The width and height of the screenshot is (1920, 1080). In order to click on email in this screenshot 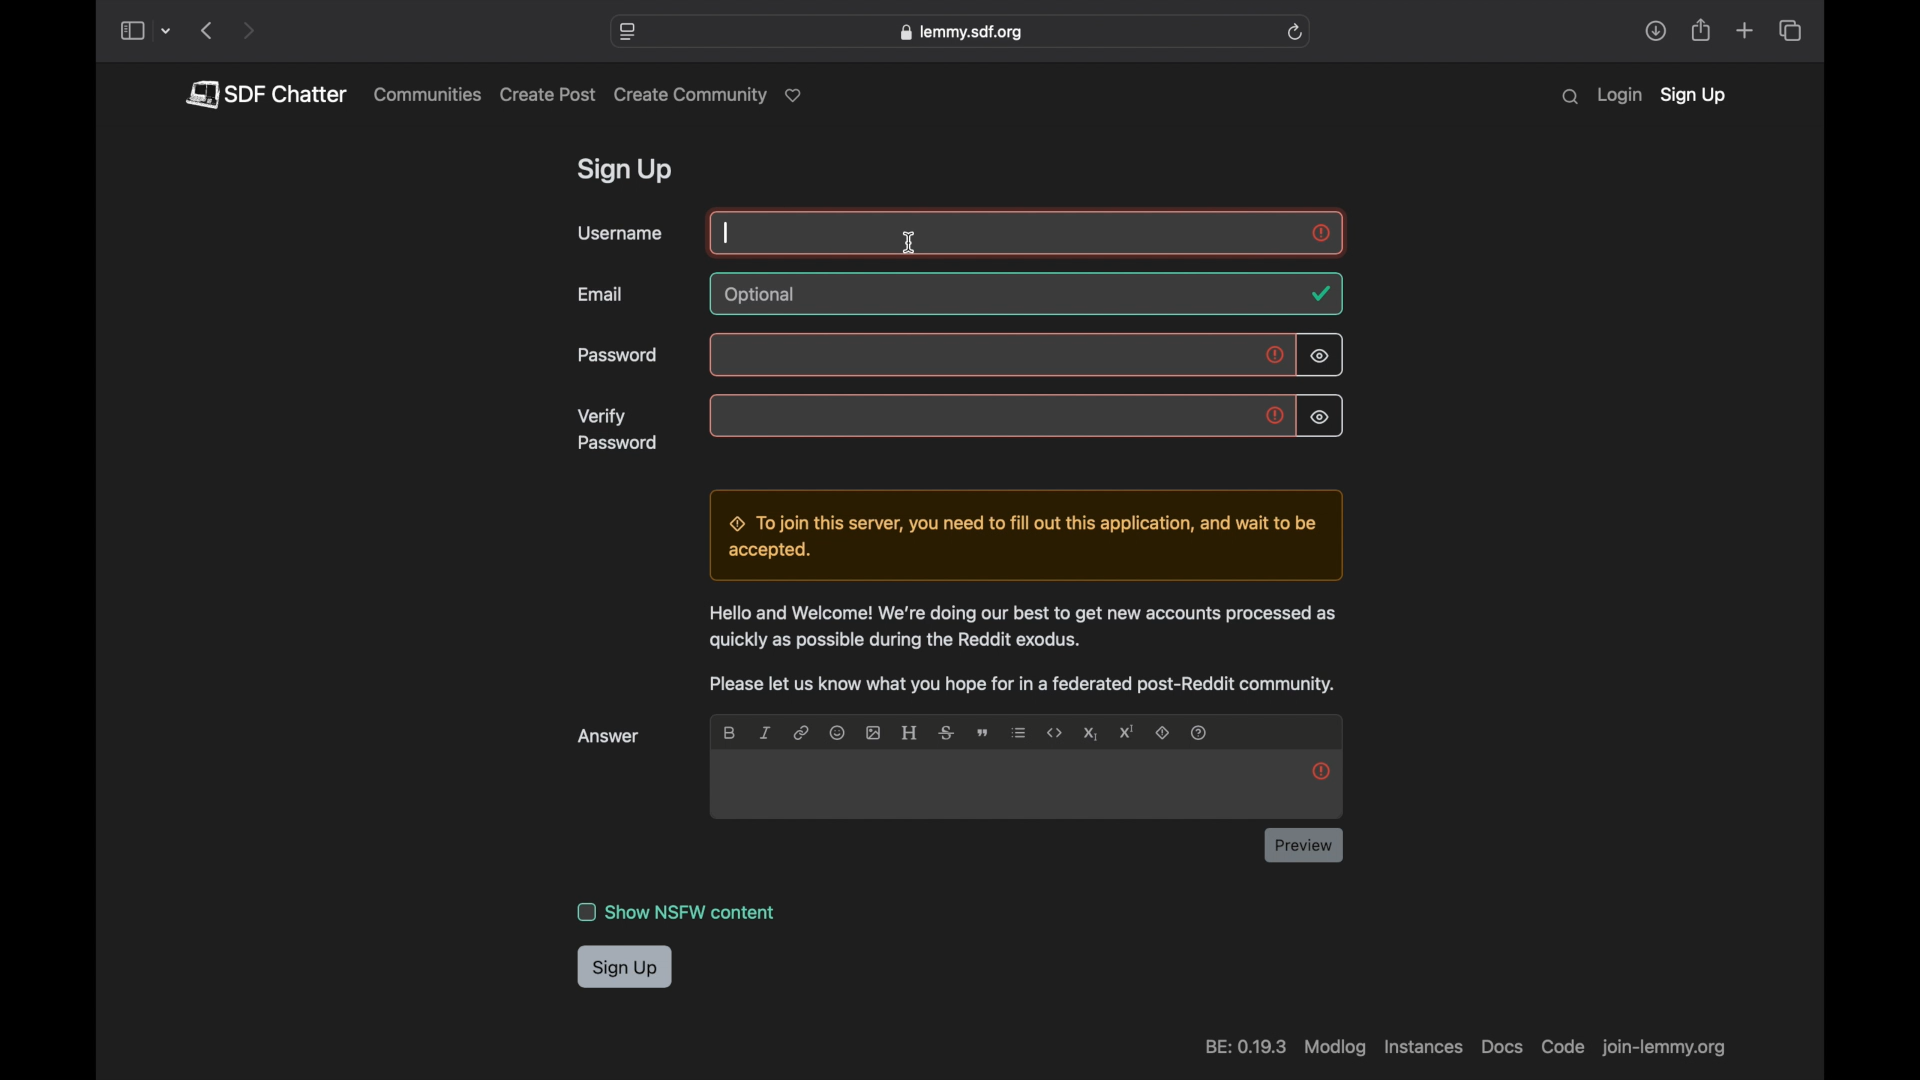, I will do `click(602, 294)`.